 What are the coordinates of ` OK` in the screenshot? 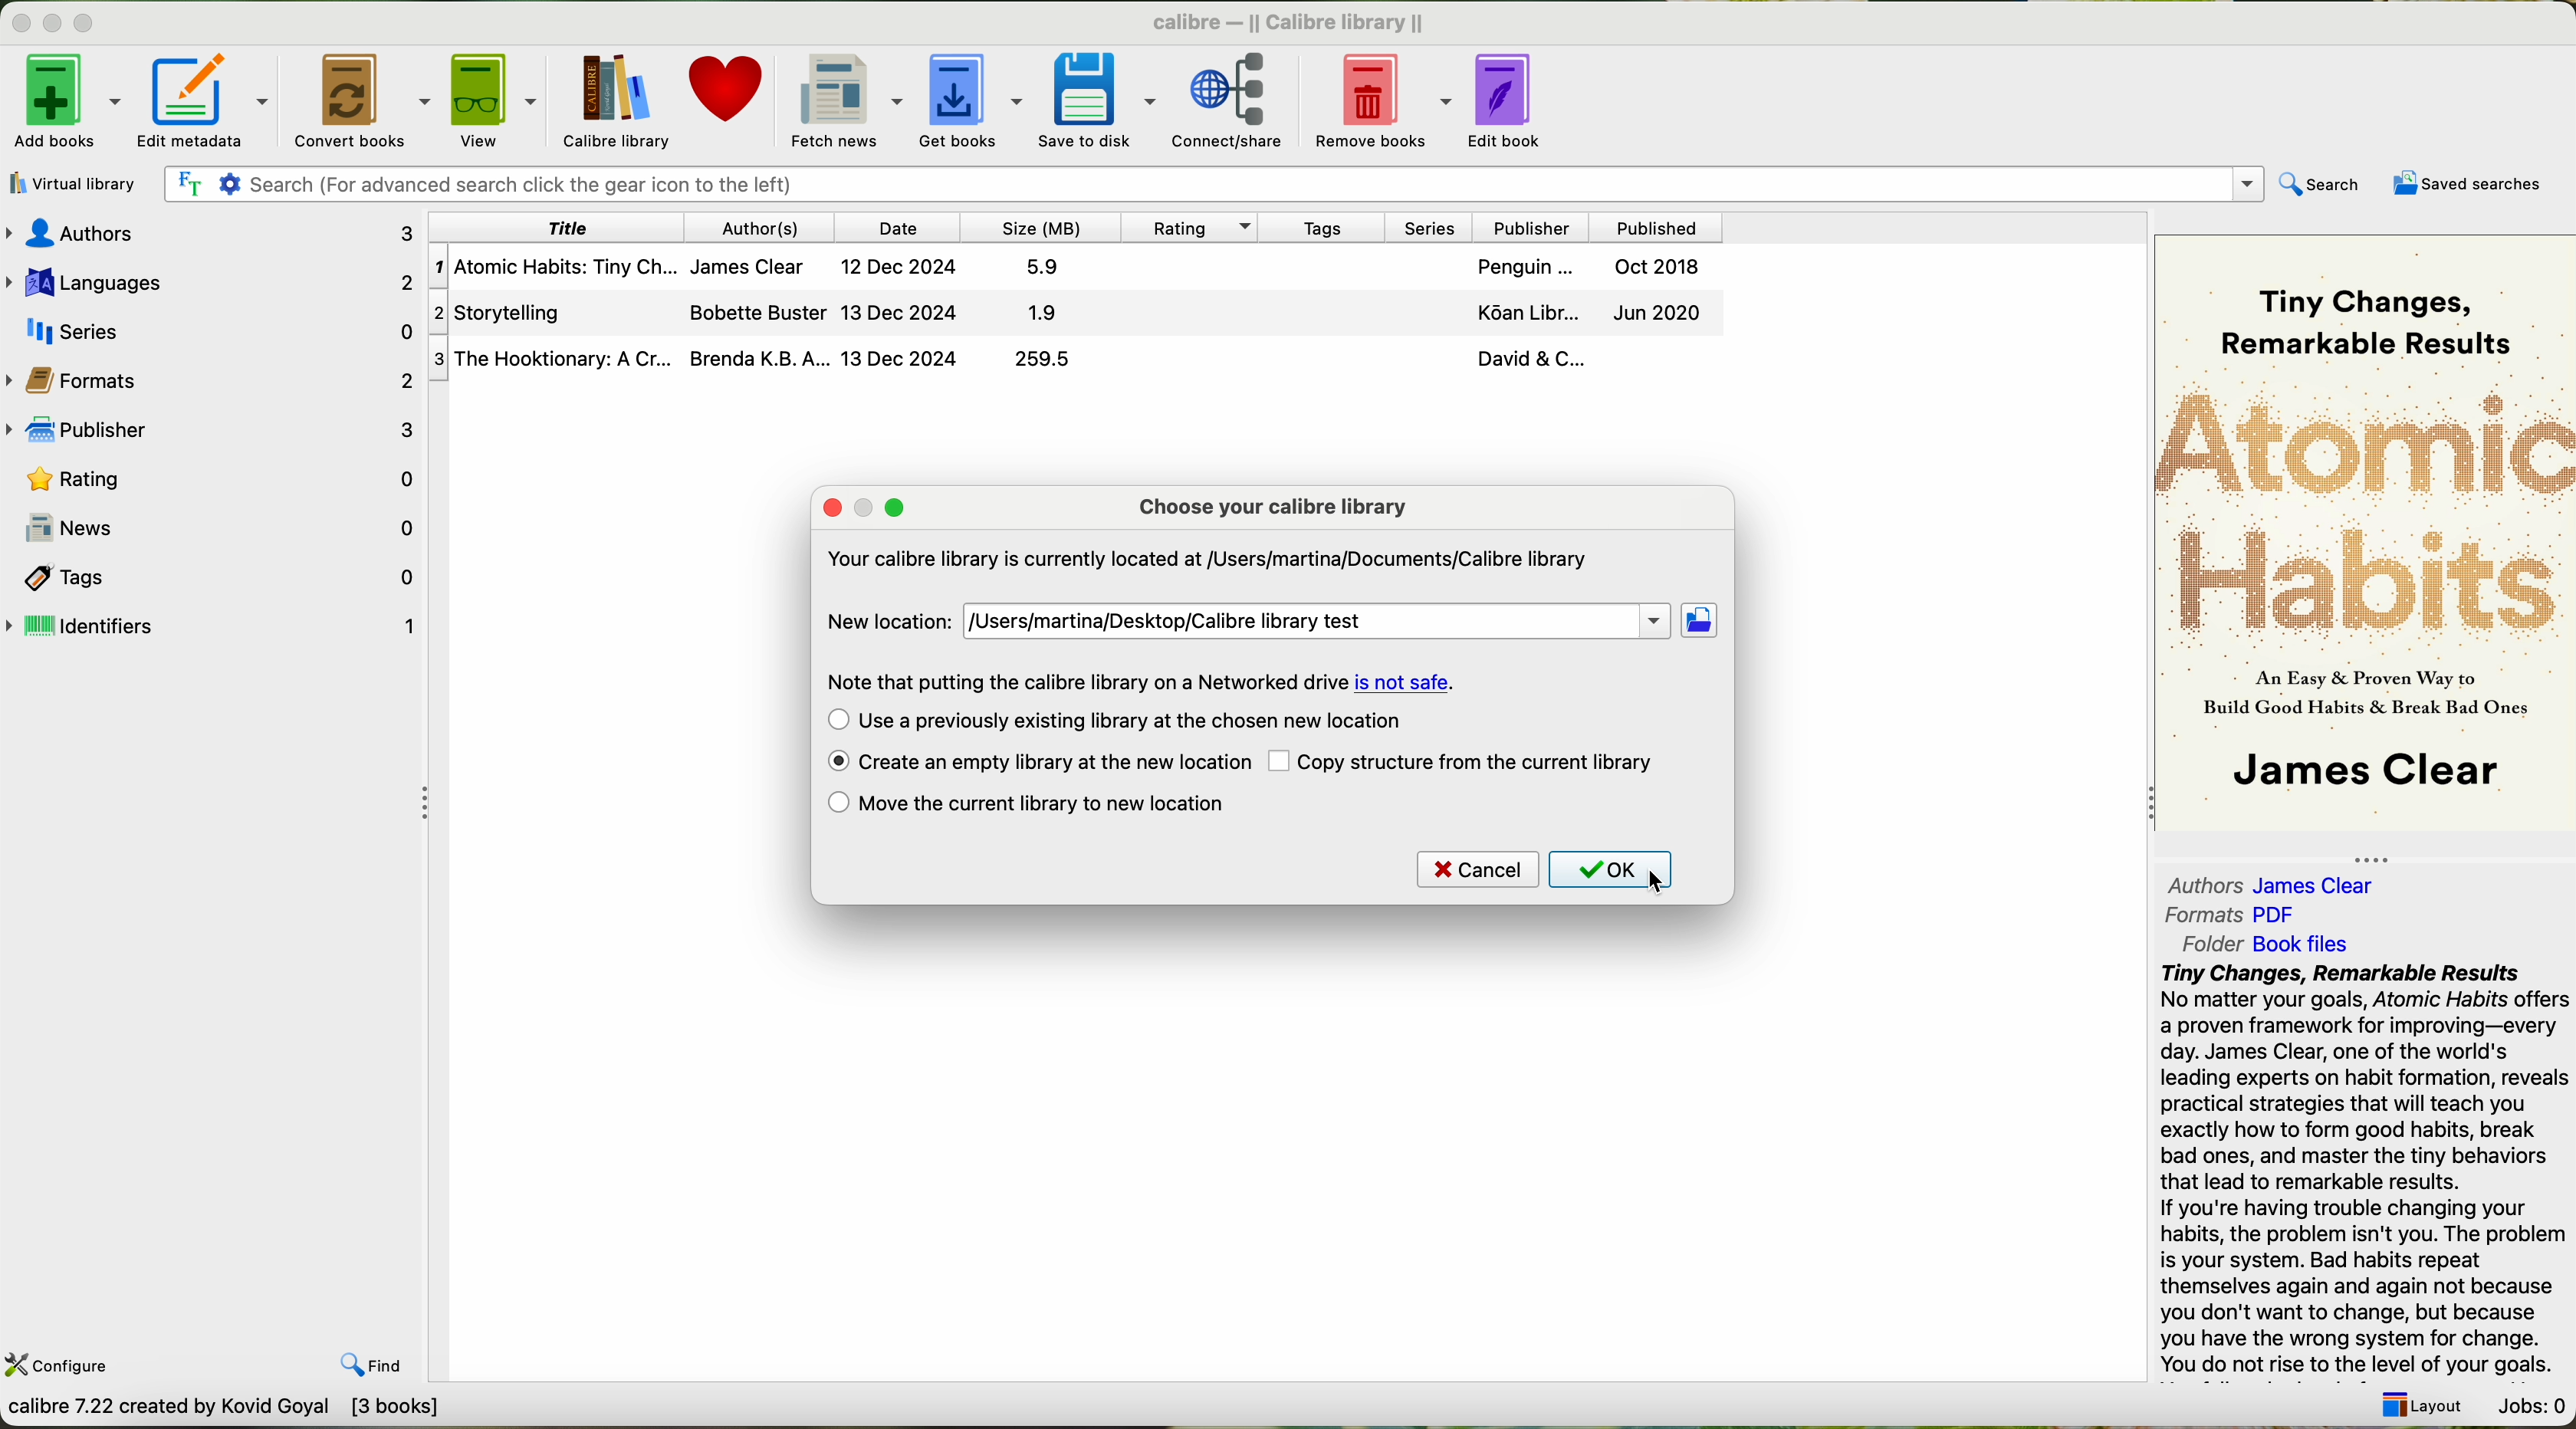 It's located at (1619, 872).